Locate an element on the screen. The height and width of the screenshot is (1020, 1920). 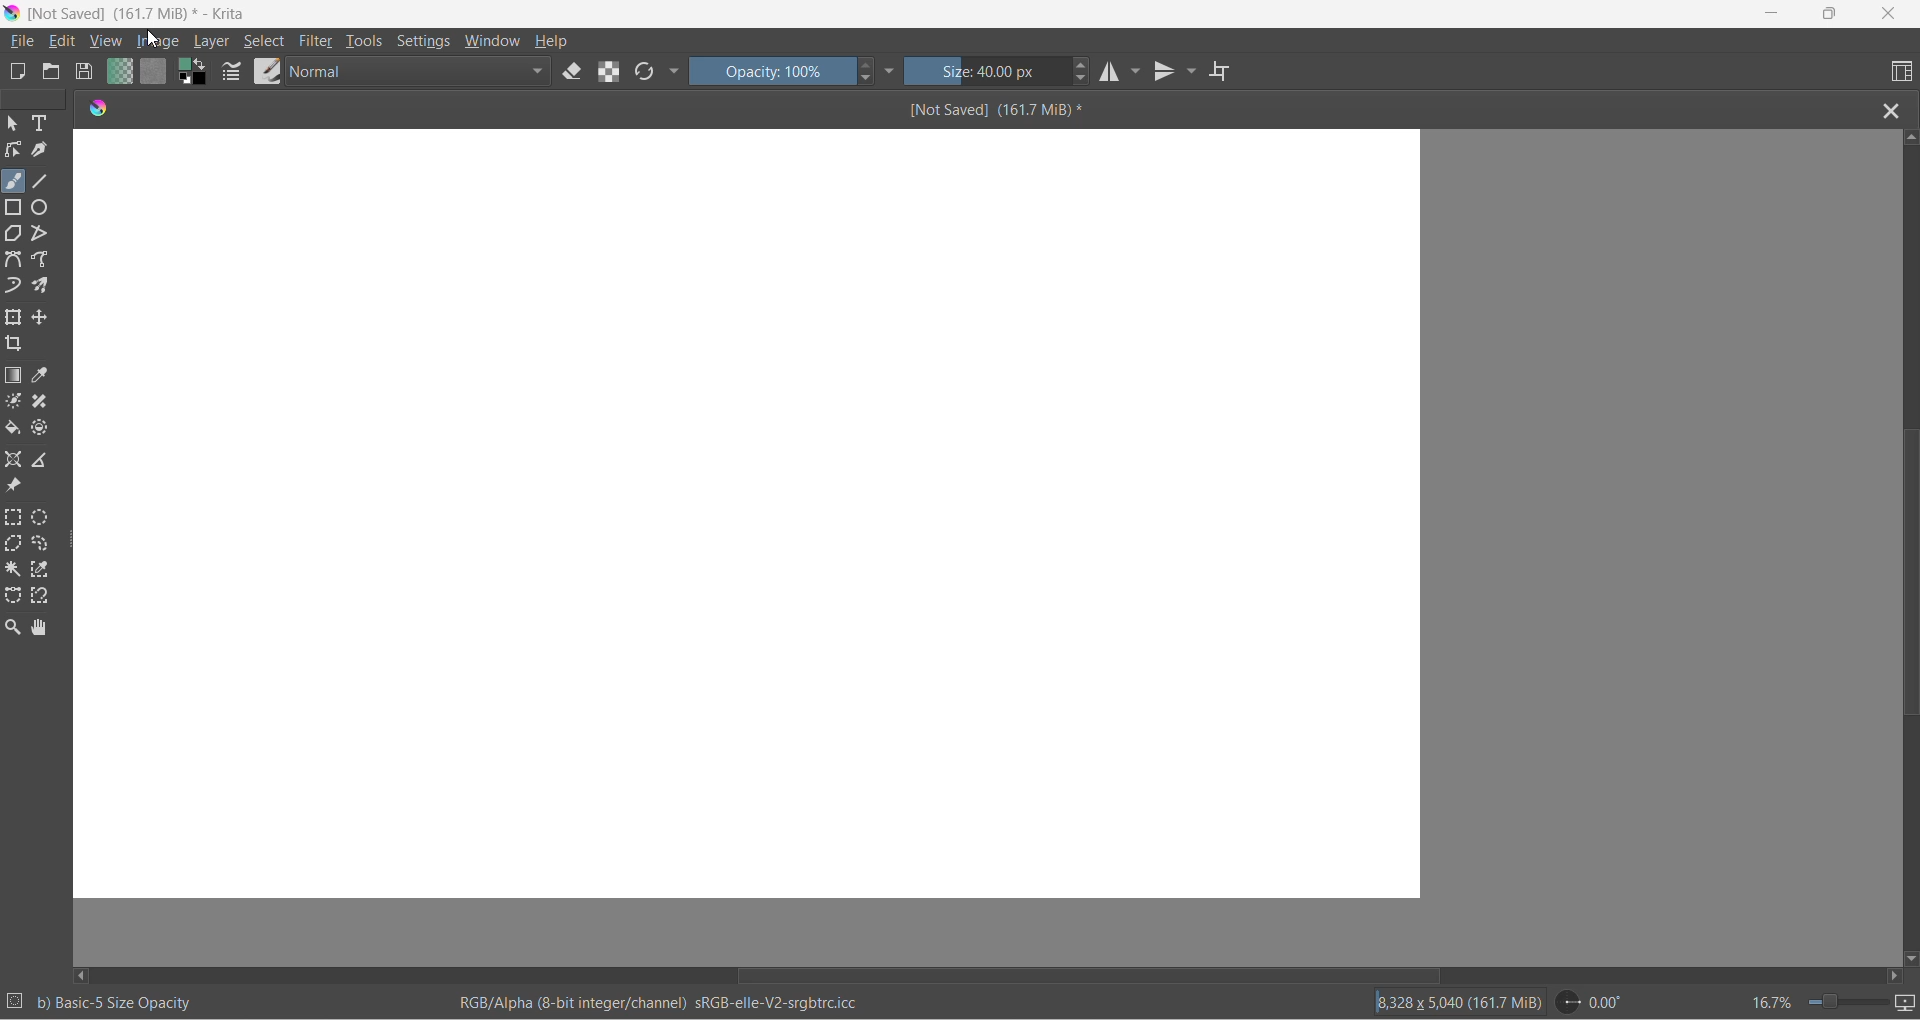
zoom slider is located at coordinates (1839, 1002).